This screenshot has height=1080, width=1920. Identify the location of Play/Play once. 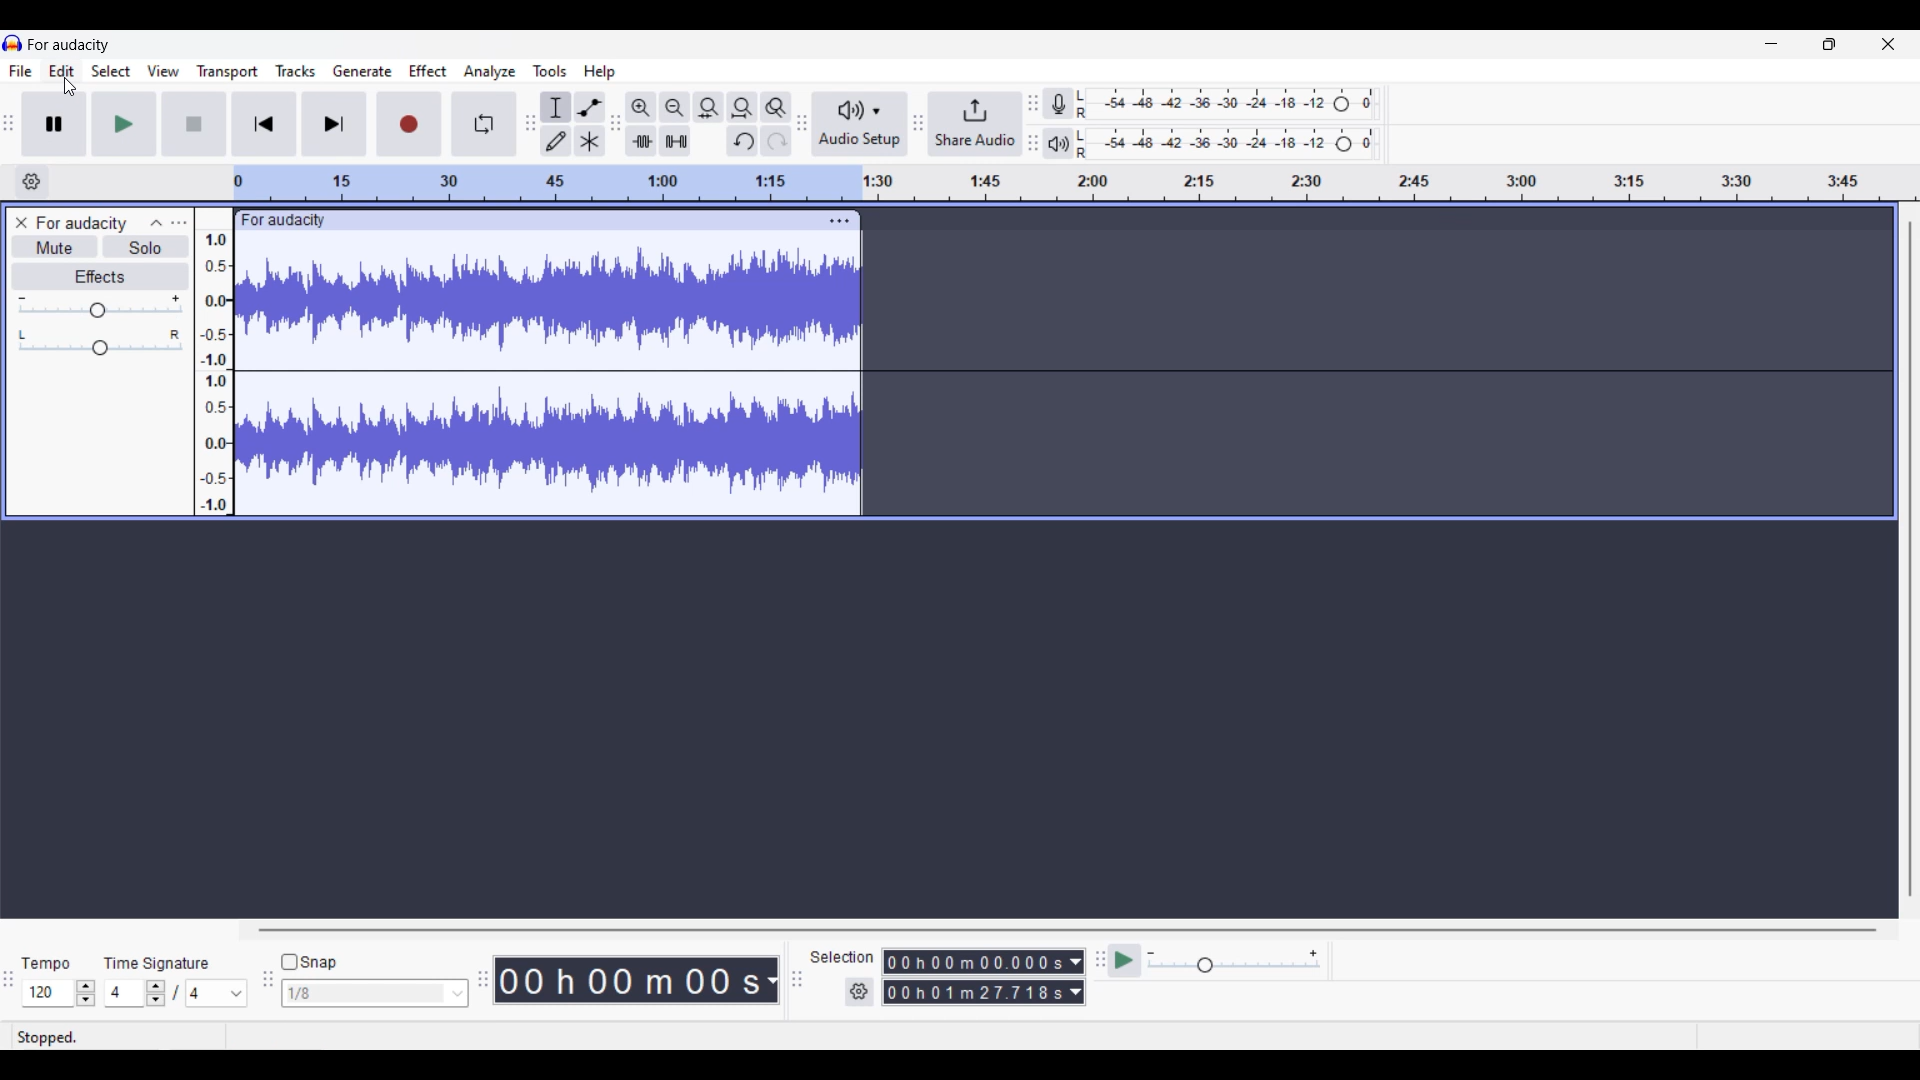
(124, 124).